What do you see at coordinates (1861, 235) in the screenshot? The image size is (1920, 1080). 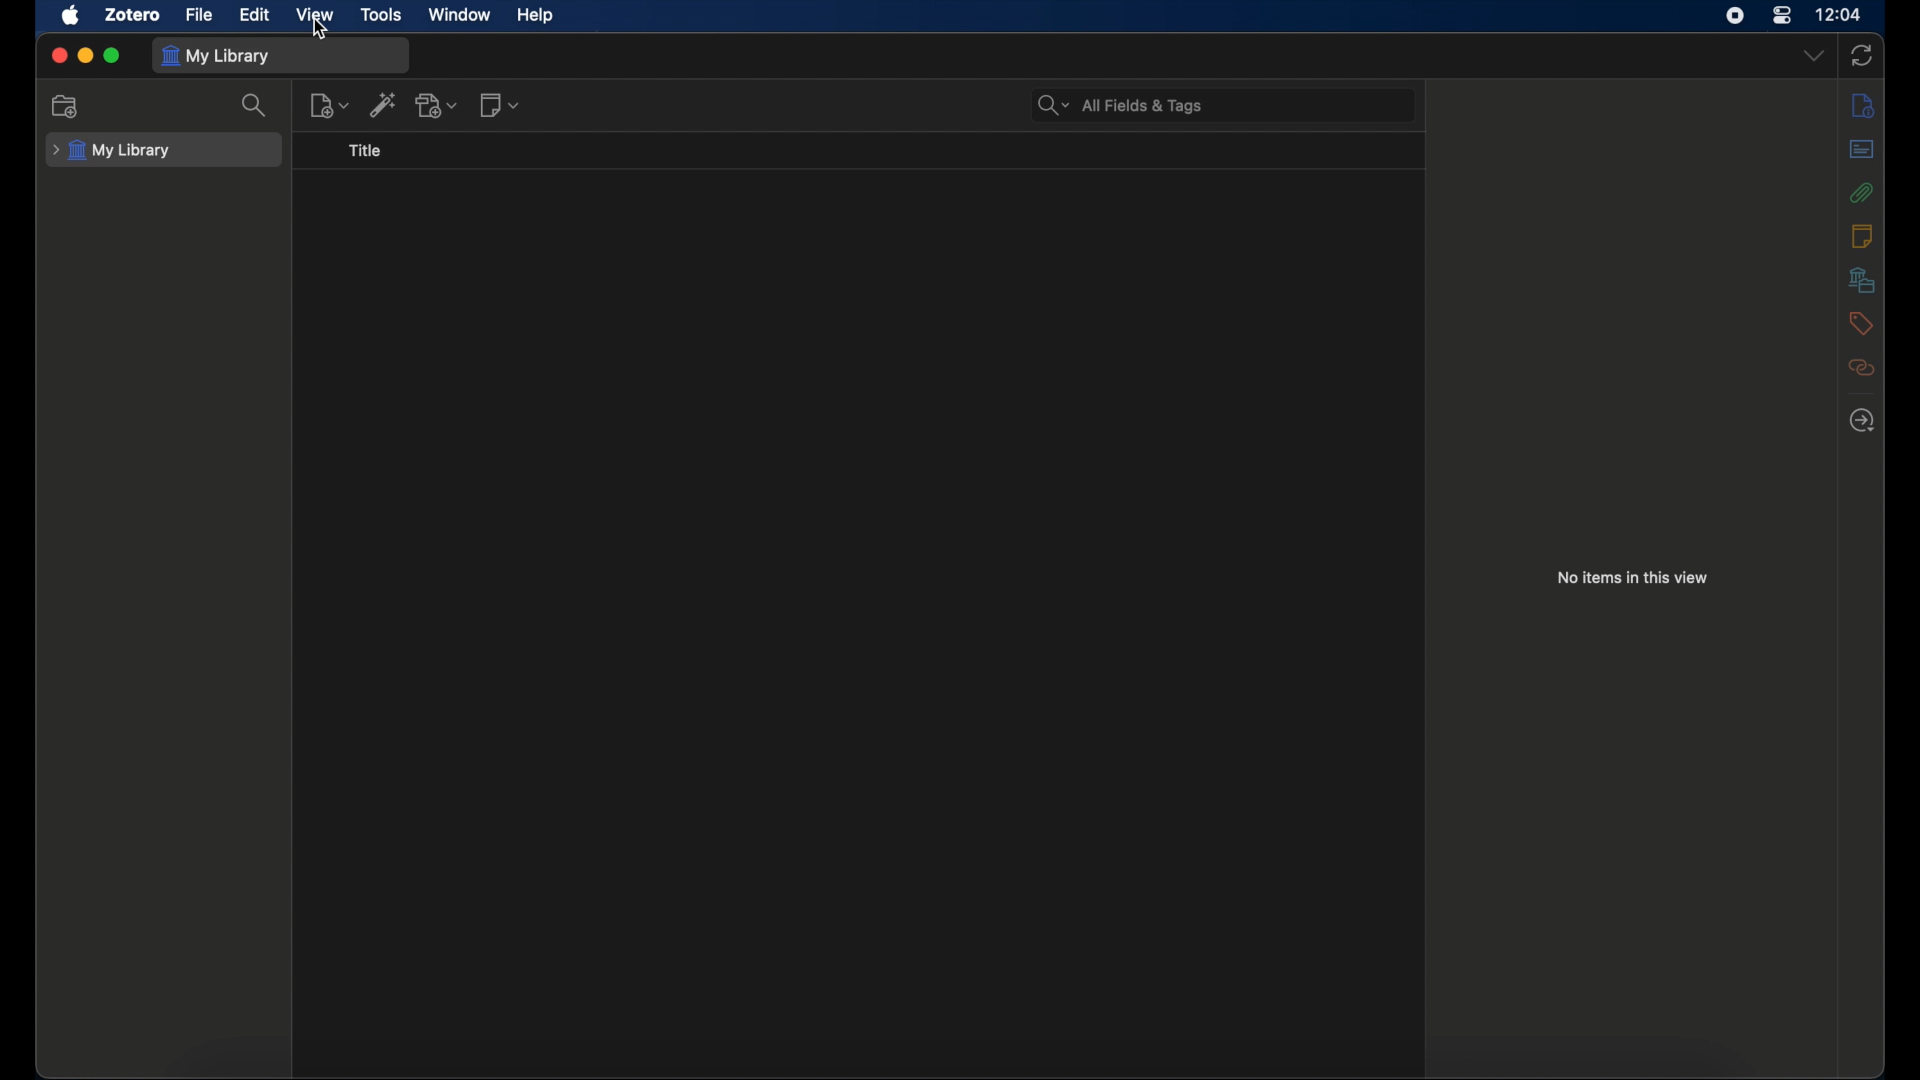 I see `notes` at bounding box center [1861, 235].